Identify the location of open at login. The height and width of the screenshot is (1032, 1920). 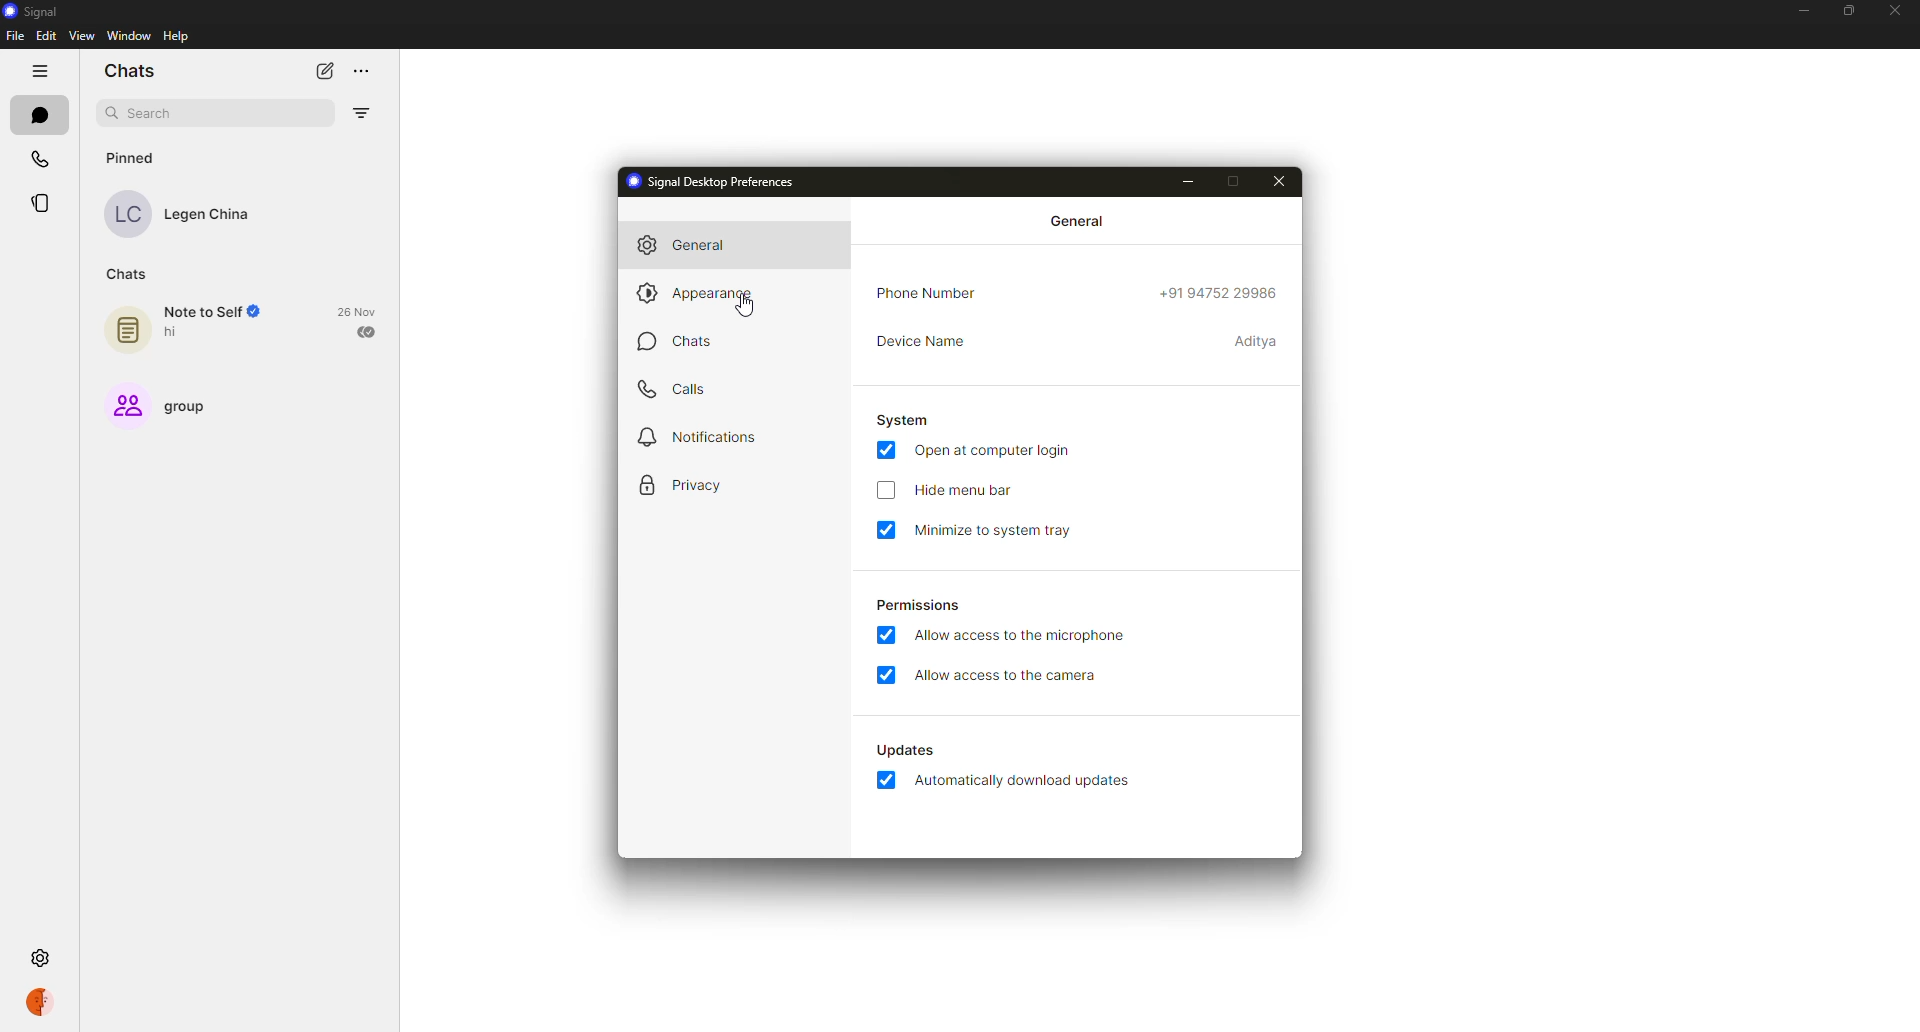
(1000, 453).